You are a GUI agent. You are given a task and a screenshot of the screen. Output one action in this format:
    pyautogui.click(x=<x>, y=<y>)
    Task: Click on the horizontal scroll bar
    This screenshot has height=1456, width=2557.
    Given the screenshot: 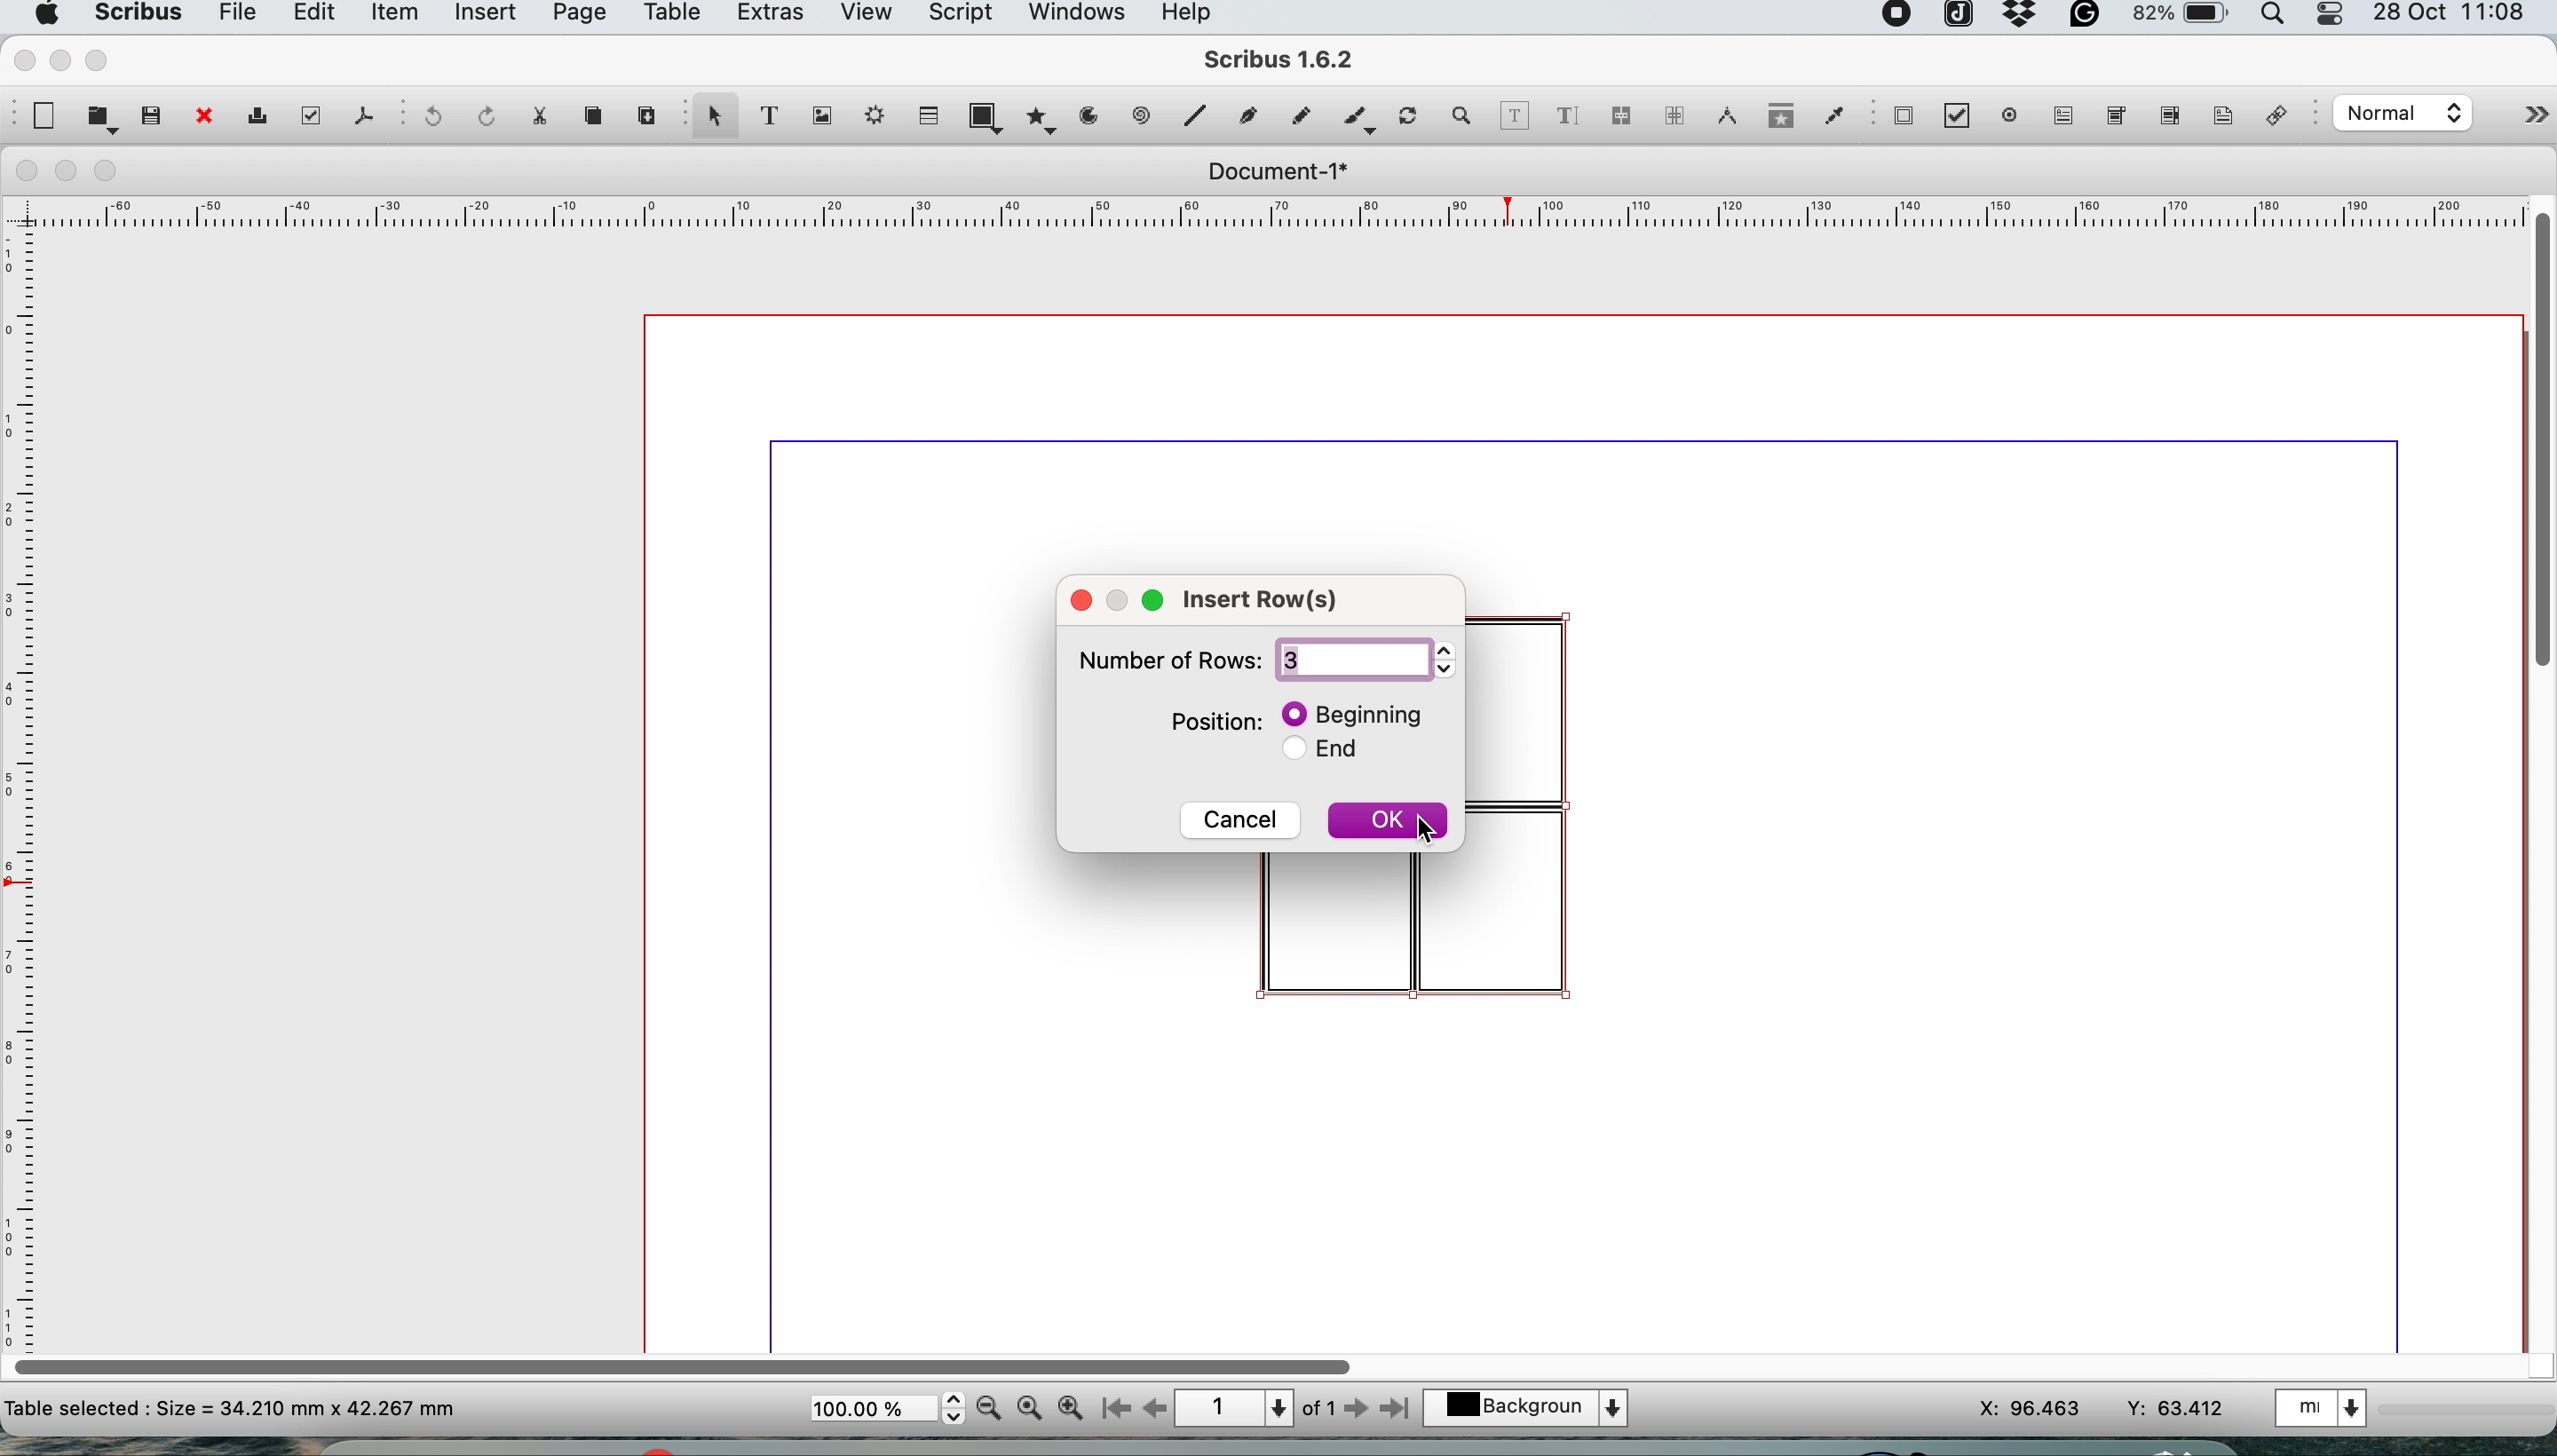 What is the action you would take?
    pyautogui.click(x=689, y=1360)
    